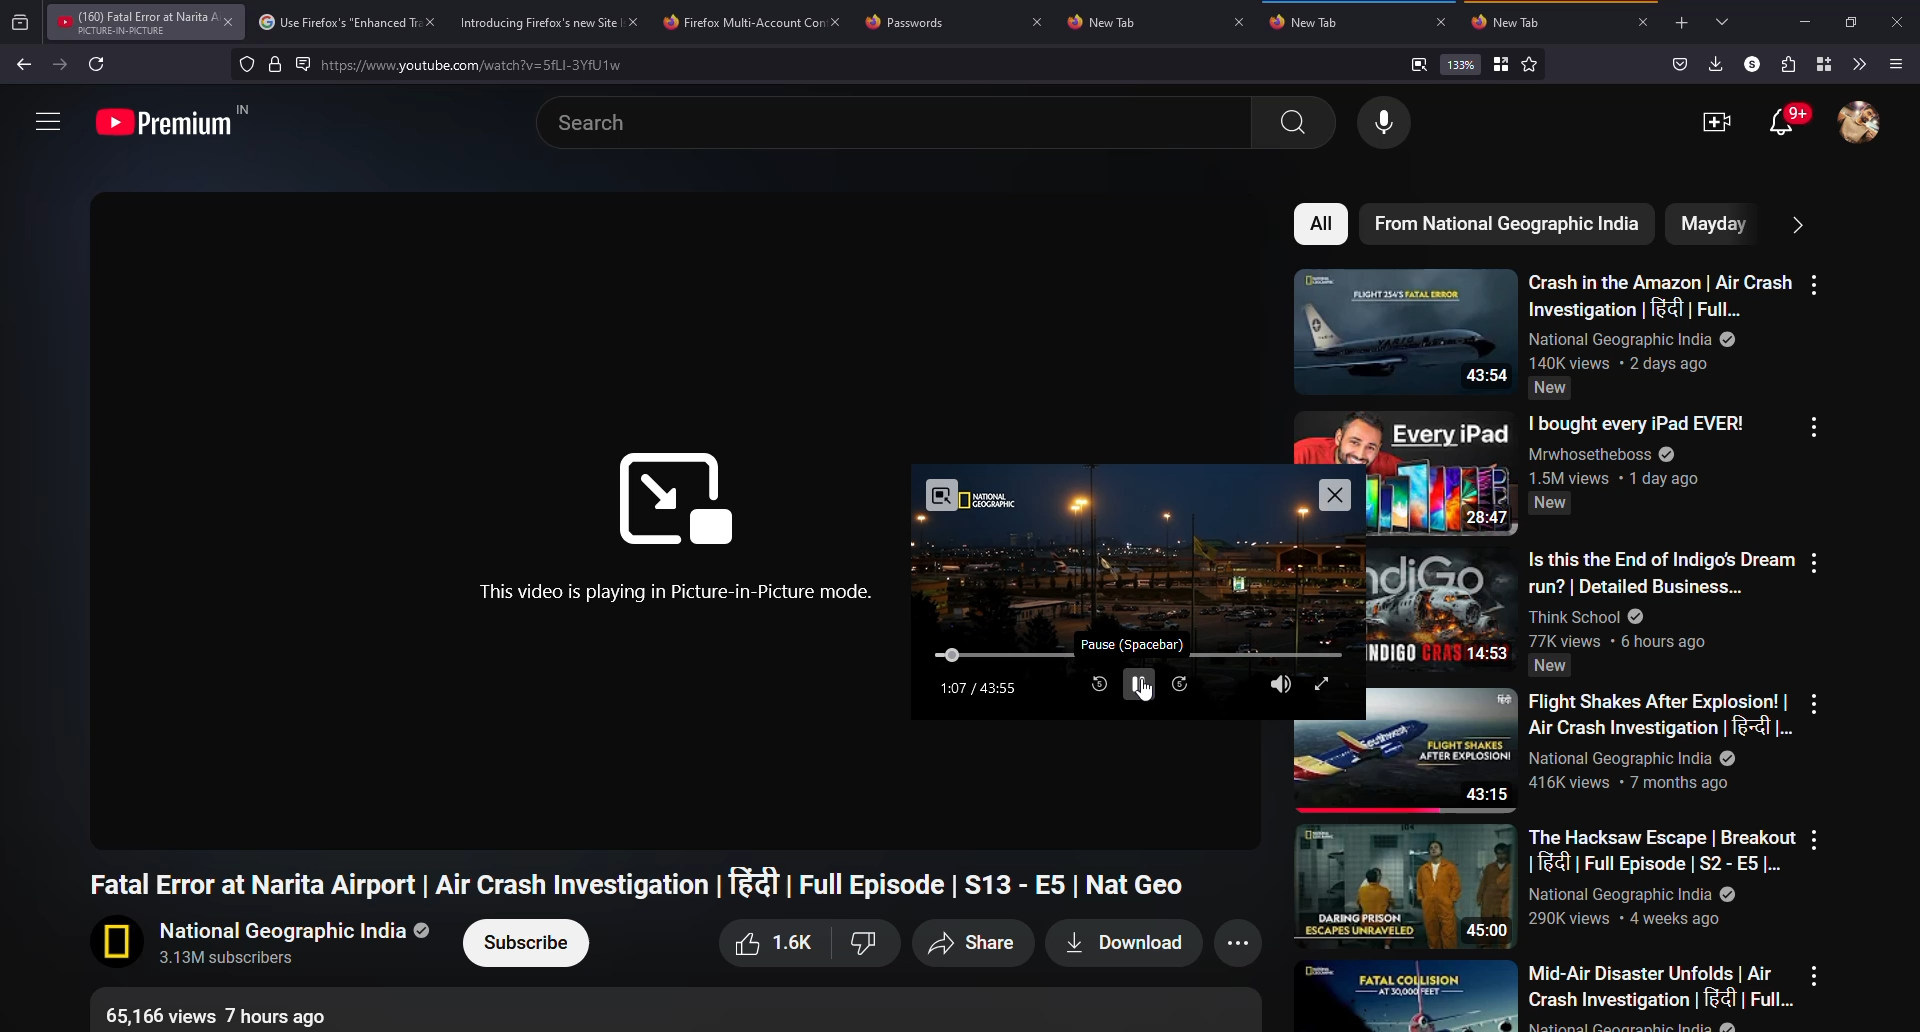 The height and width of the screenshot is (1032, 1920). Describe the element at coordinates (770, 944) in the screenshot. I see `like` at that location.